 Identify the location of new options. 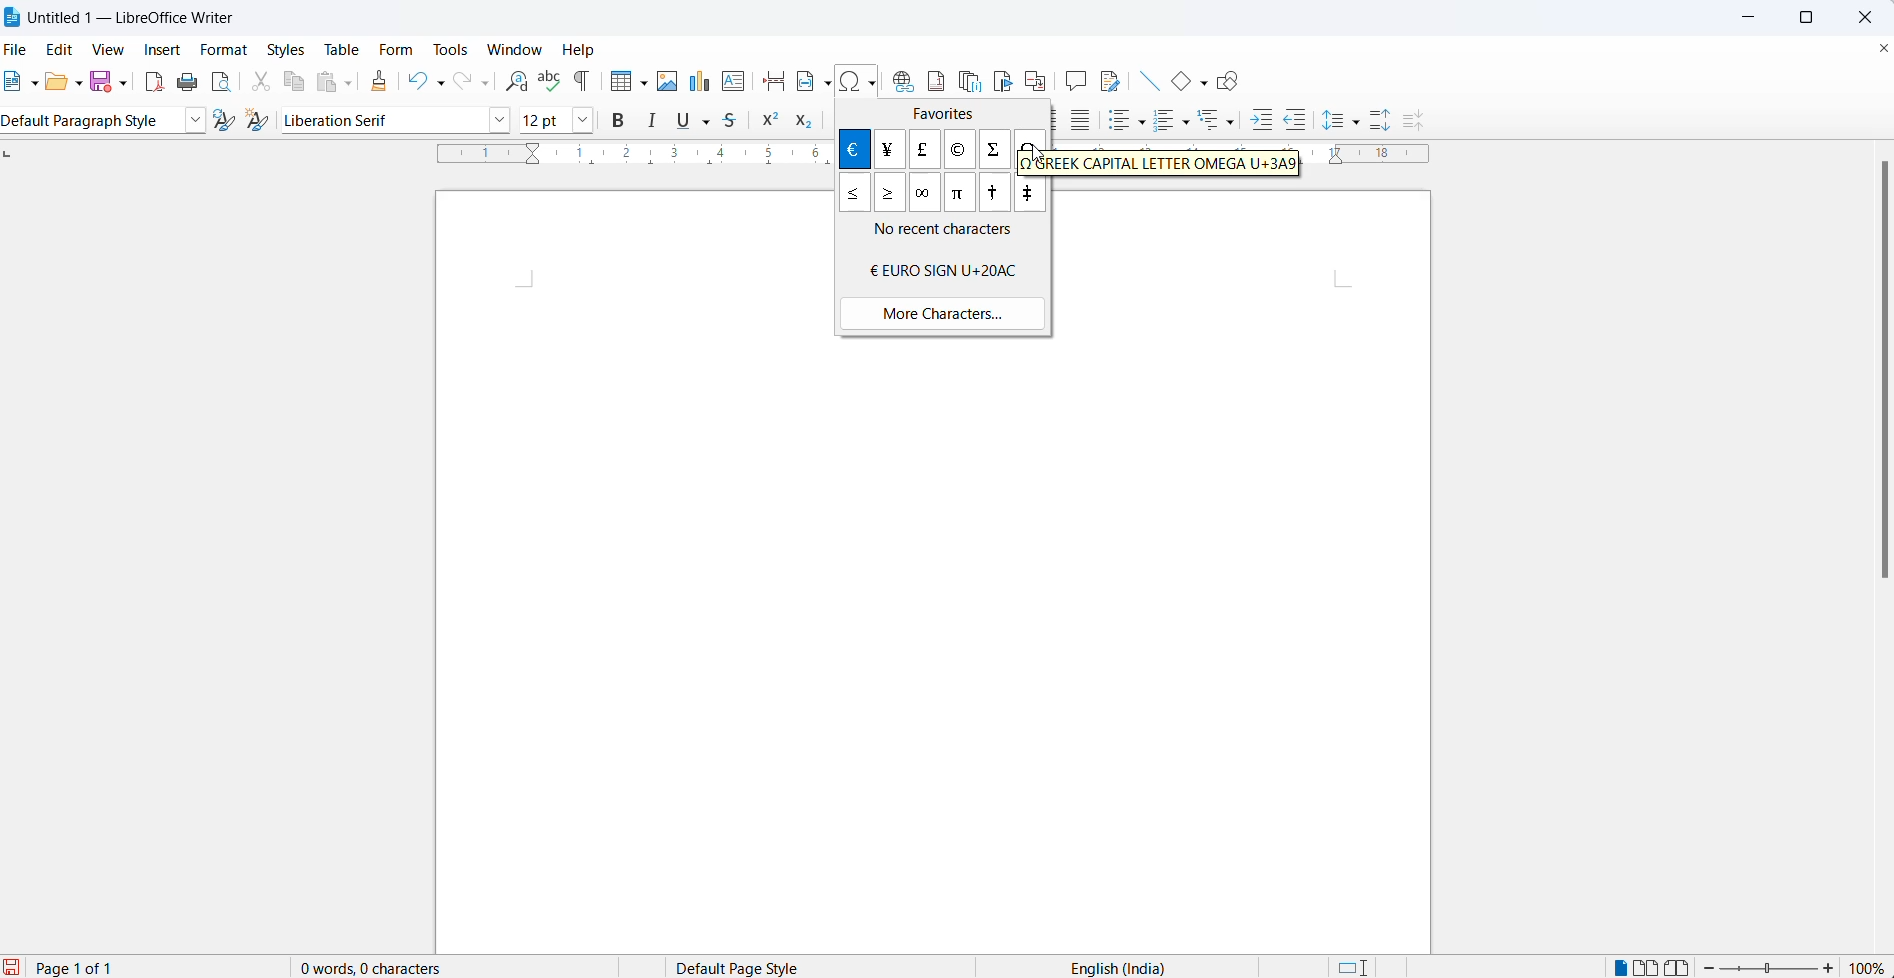
(36, 84).